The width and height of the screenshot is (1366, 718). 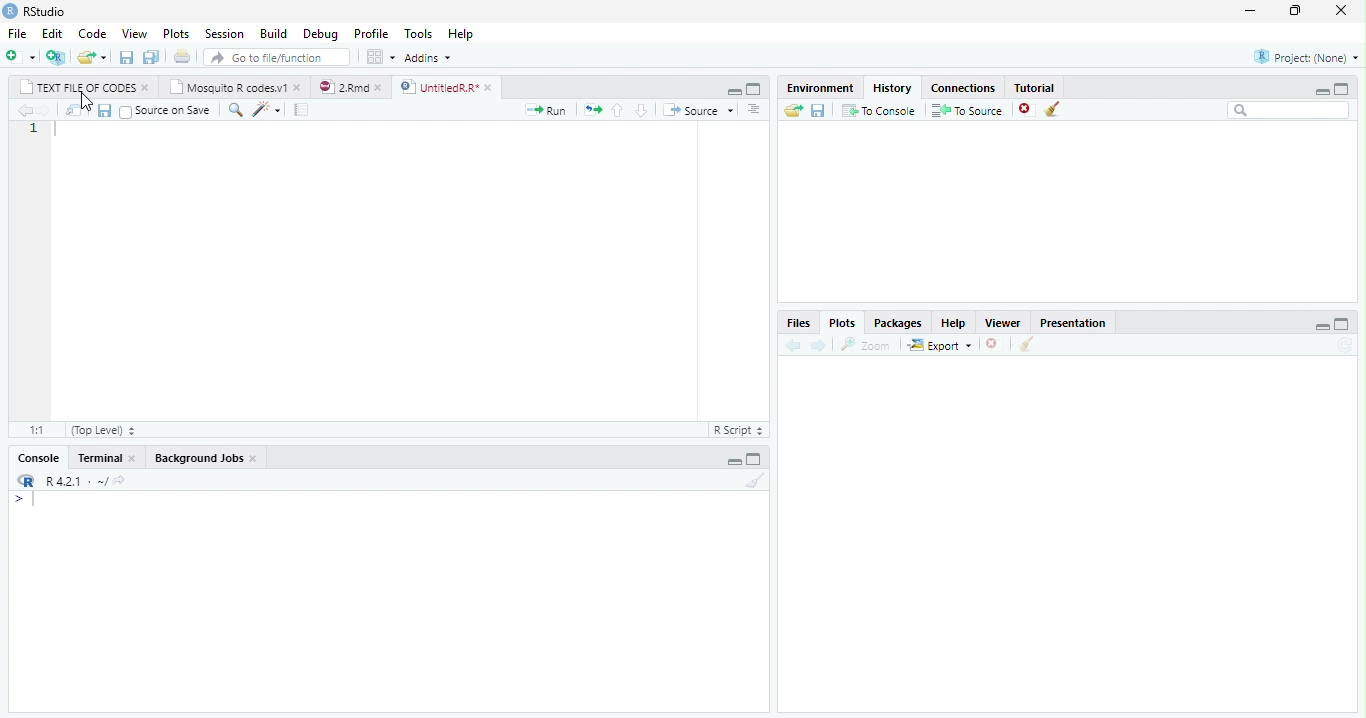 What do you see at coordinates (1347, 347) in the screenshot?
I see `sync` at bounding box center [1347, 347].